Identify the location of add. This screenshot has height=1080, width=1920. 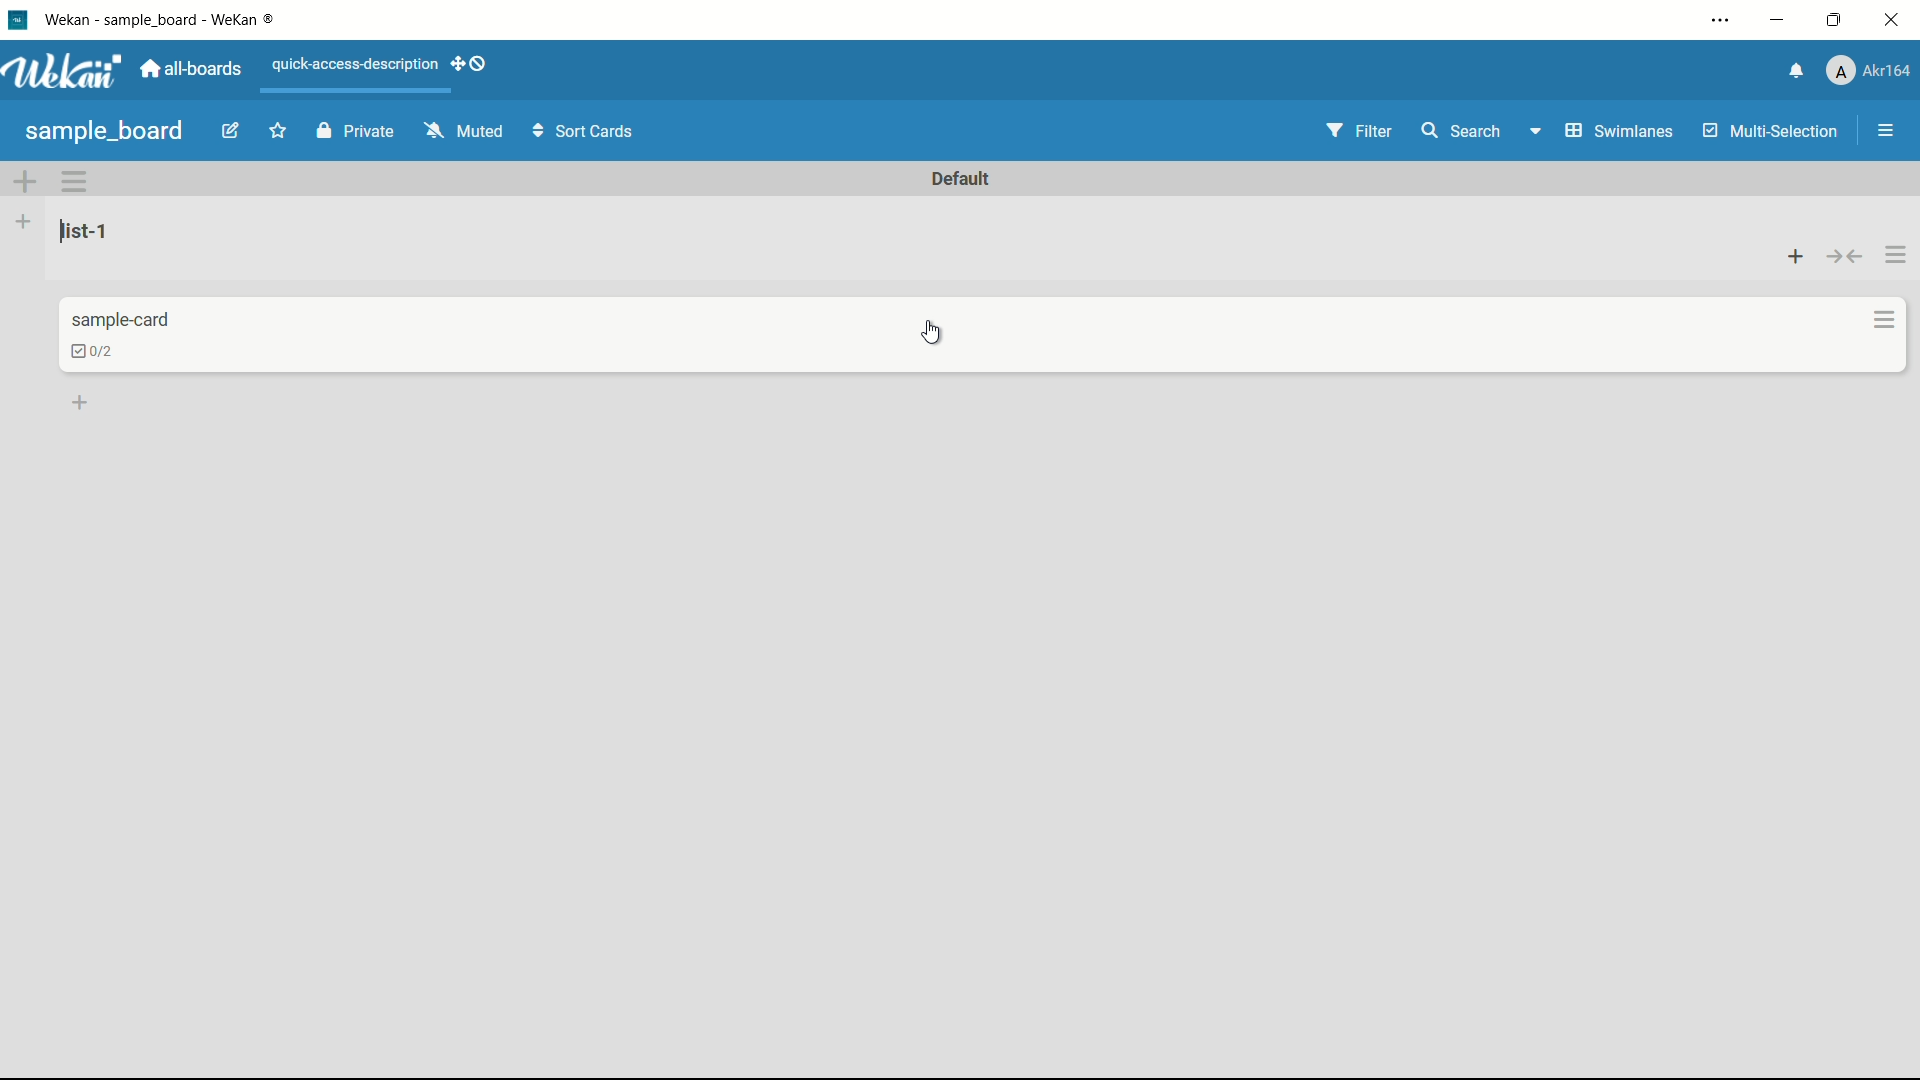
(83, 399).